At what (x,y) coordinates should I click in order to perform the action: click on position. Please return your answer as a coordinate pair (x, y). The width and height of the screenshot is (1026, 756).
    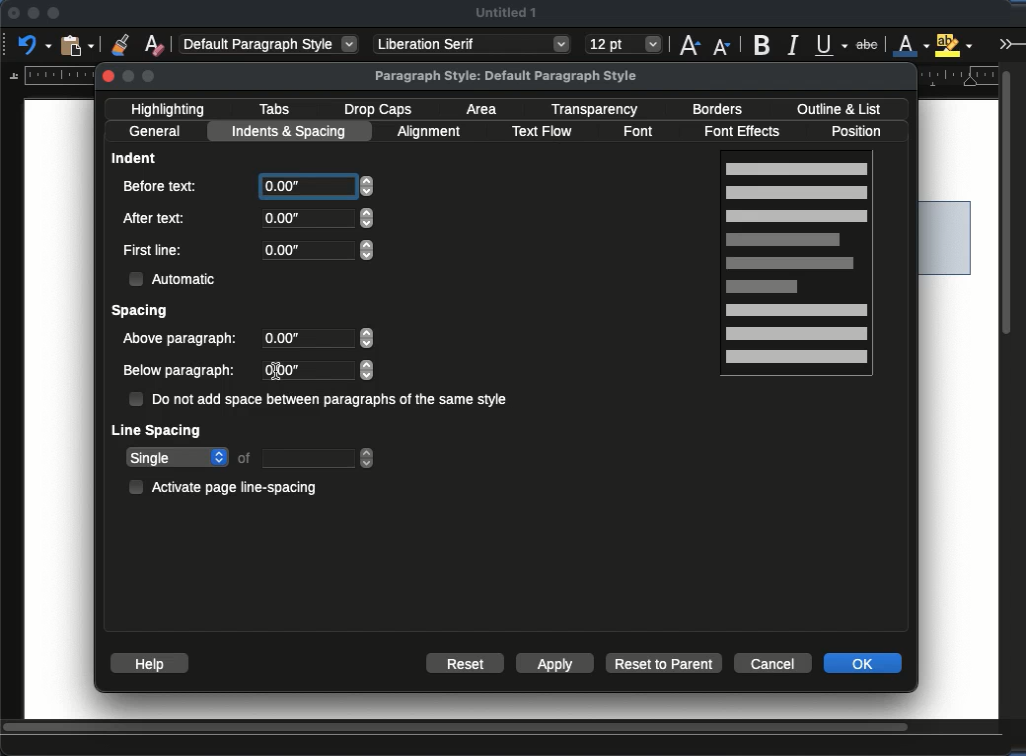
    Looking at the image, I should click on (861, 131).